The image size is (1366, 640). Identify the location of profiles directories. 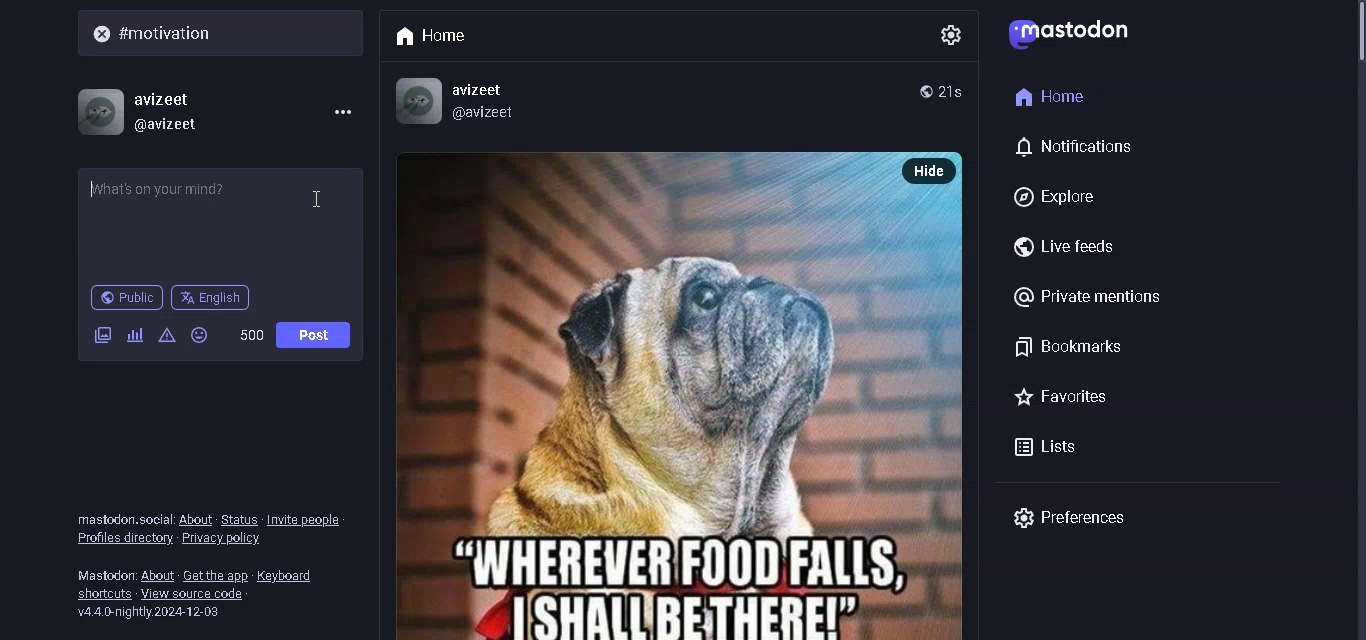
(125, 540).